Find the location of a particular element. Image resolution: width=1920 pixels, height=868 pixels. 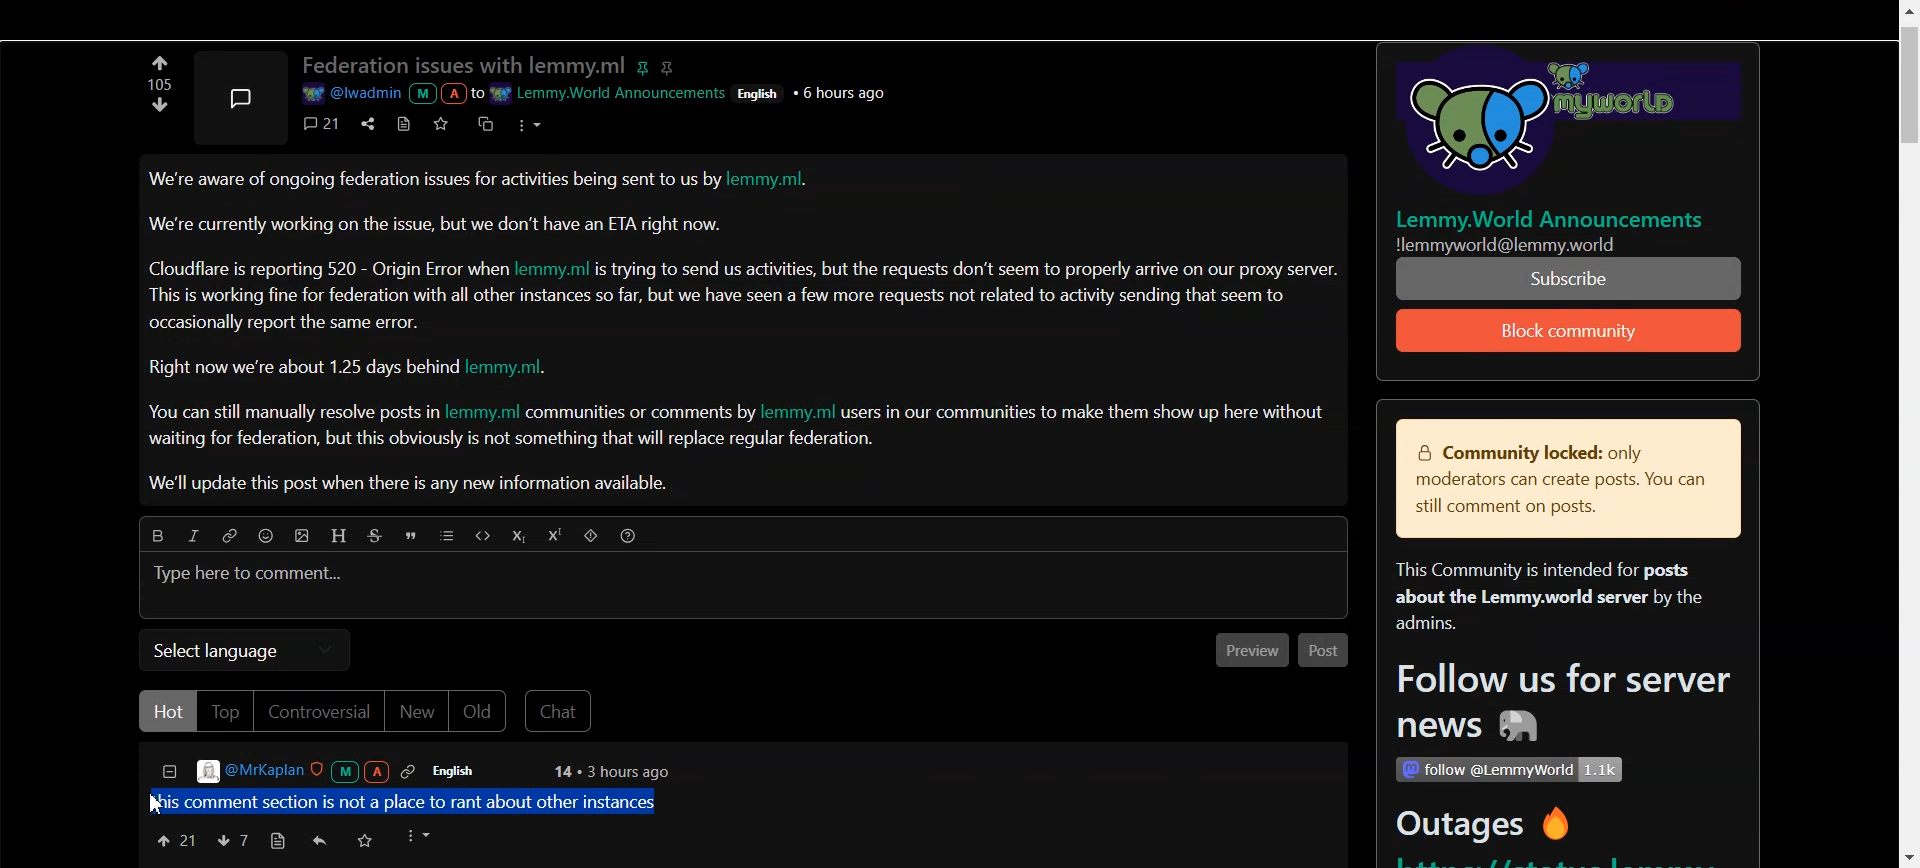

Superscript is located at coordinates (558, 536).